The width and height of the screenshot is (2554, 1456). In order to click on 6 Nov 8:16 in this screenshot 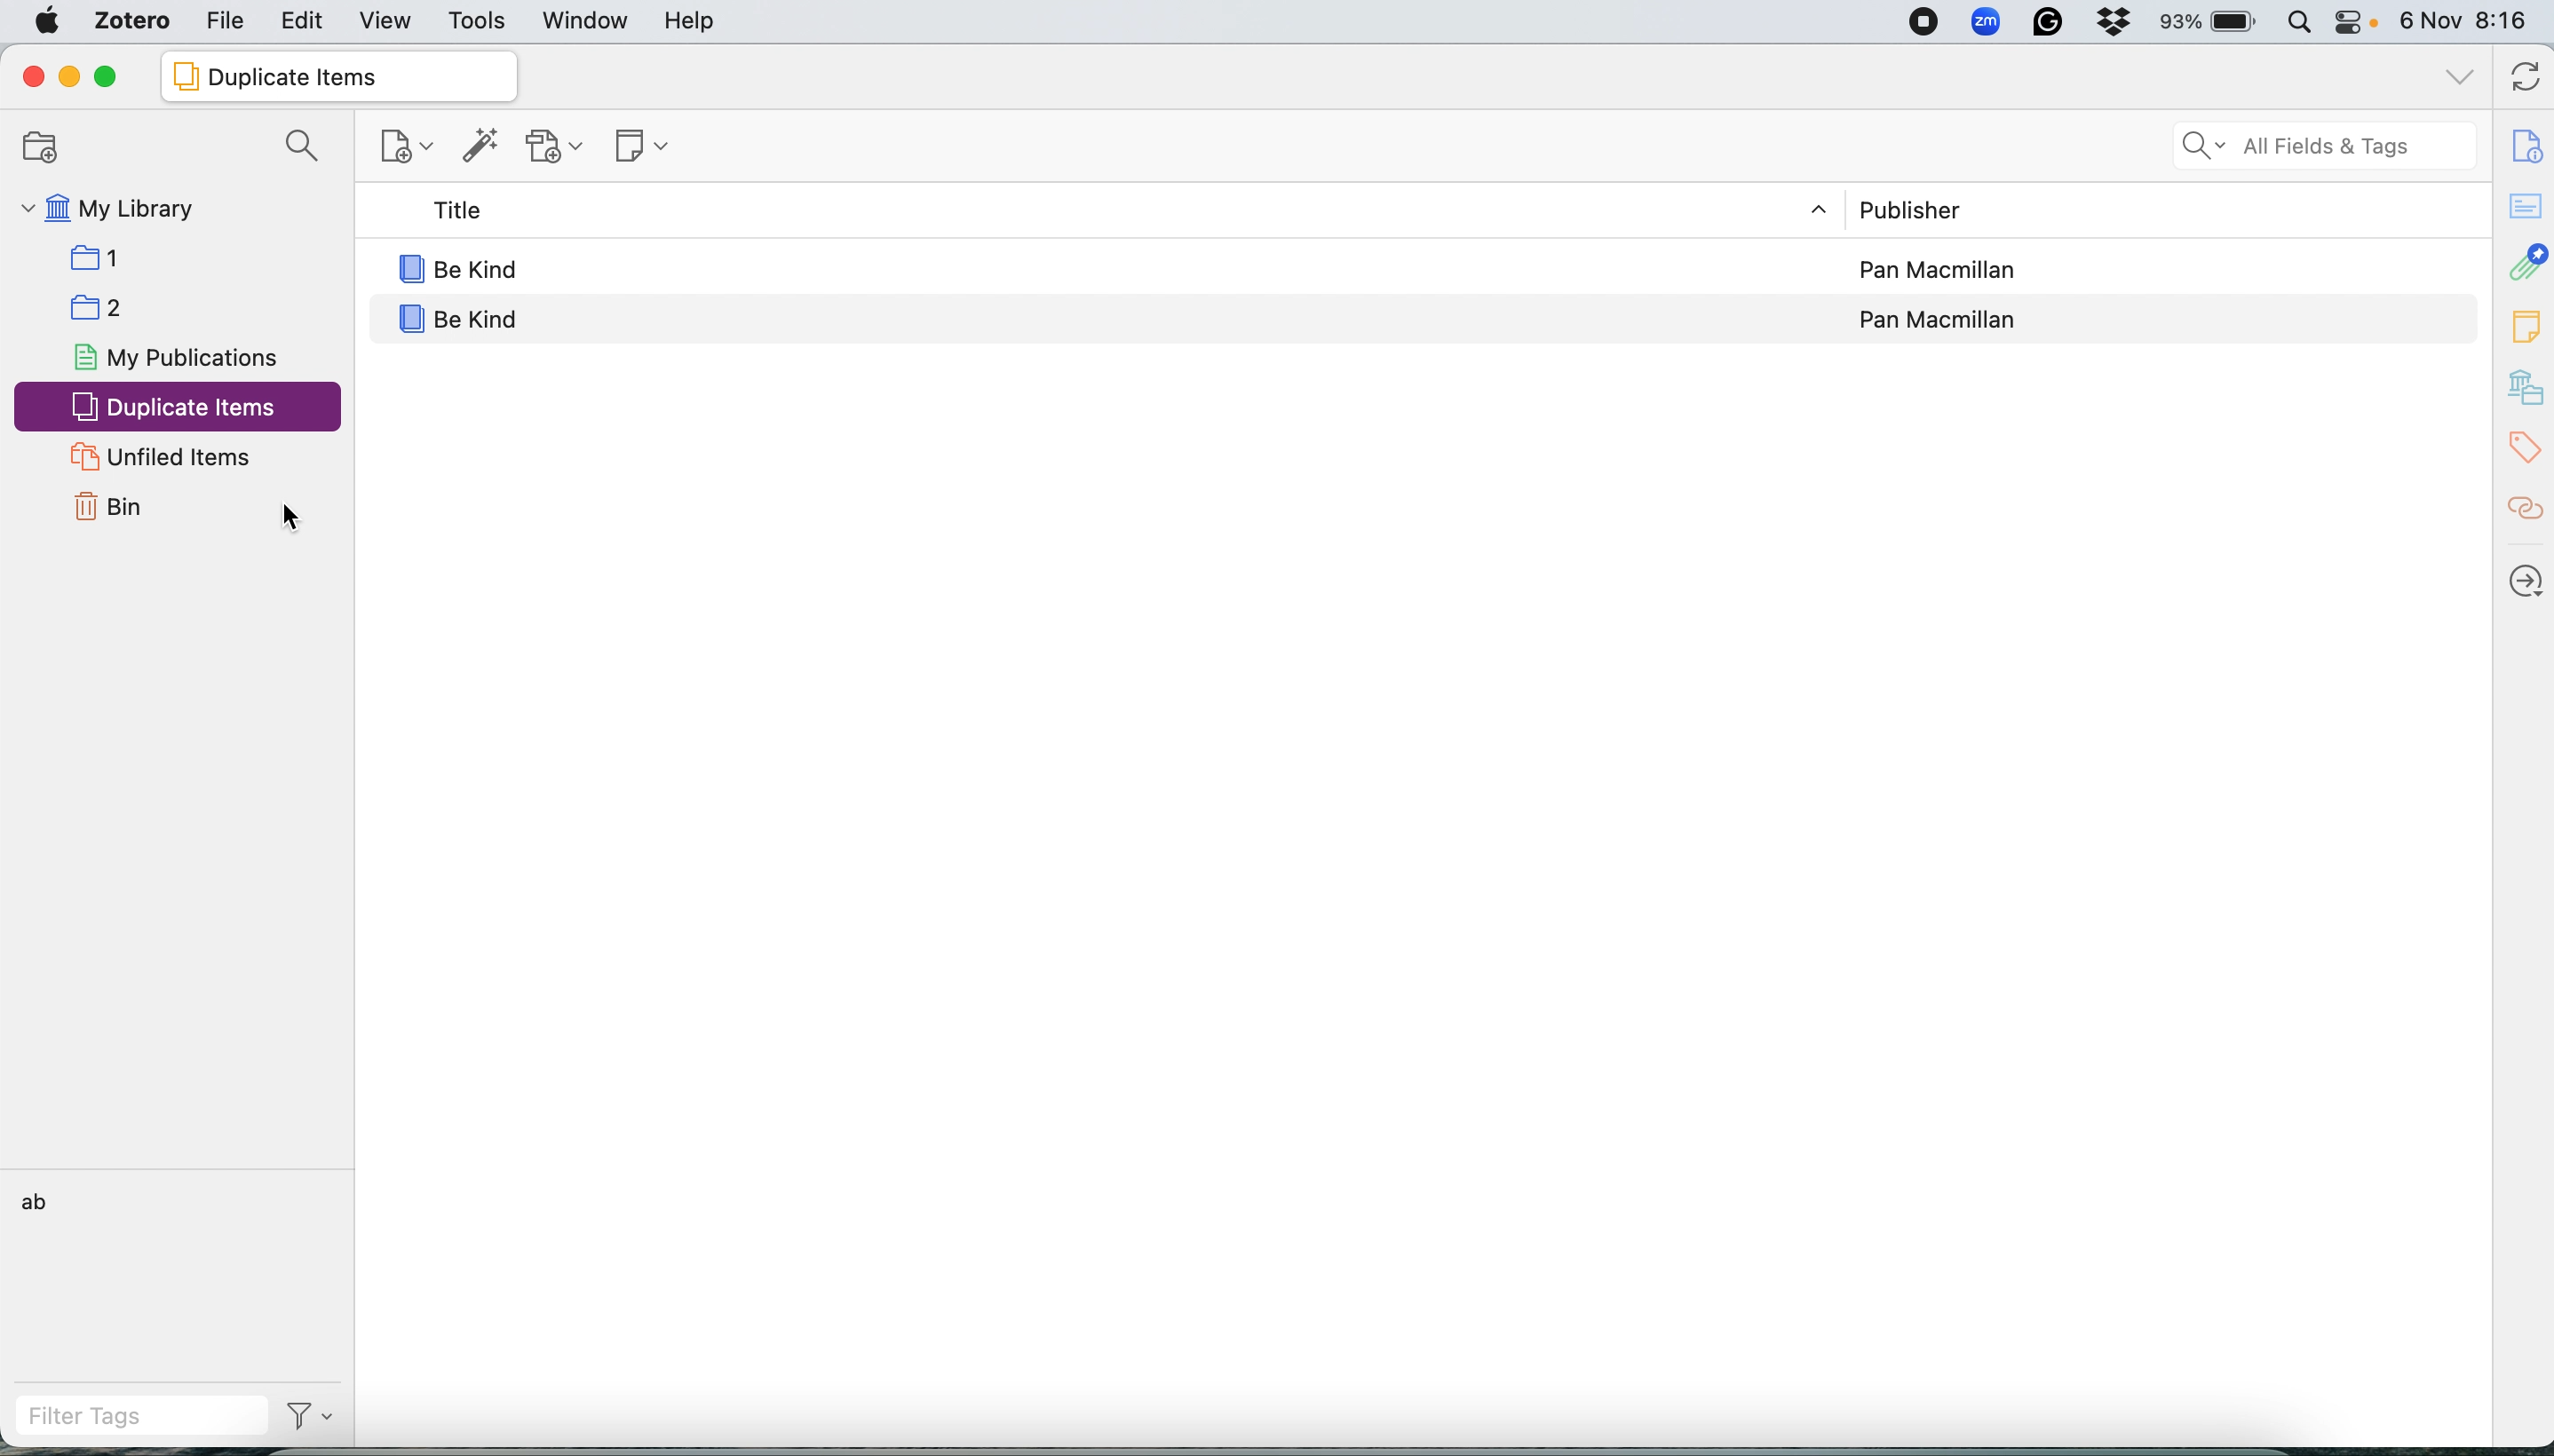, I will do `click(2468, 23)`.